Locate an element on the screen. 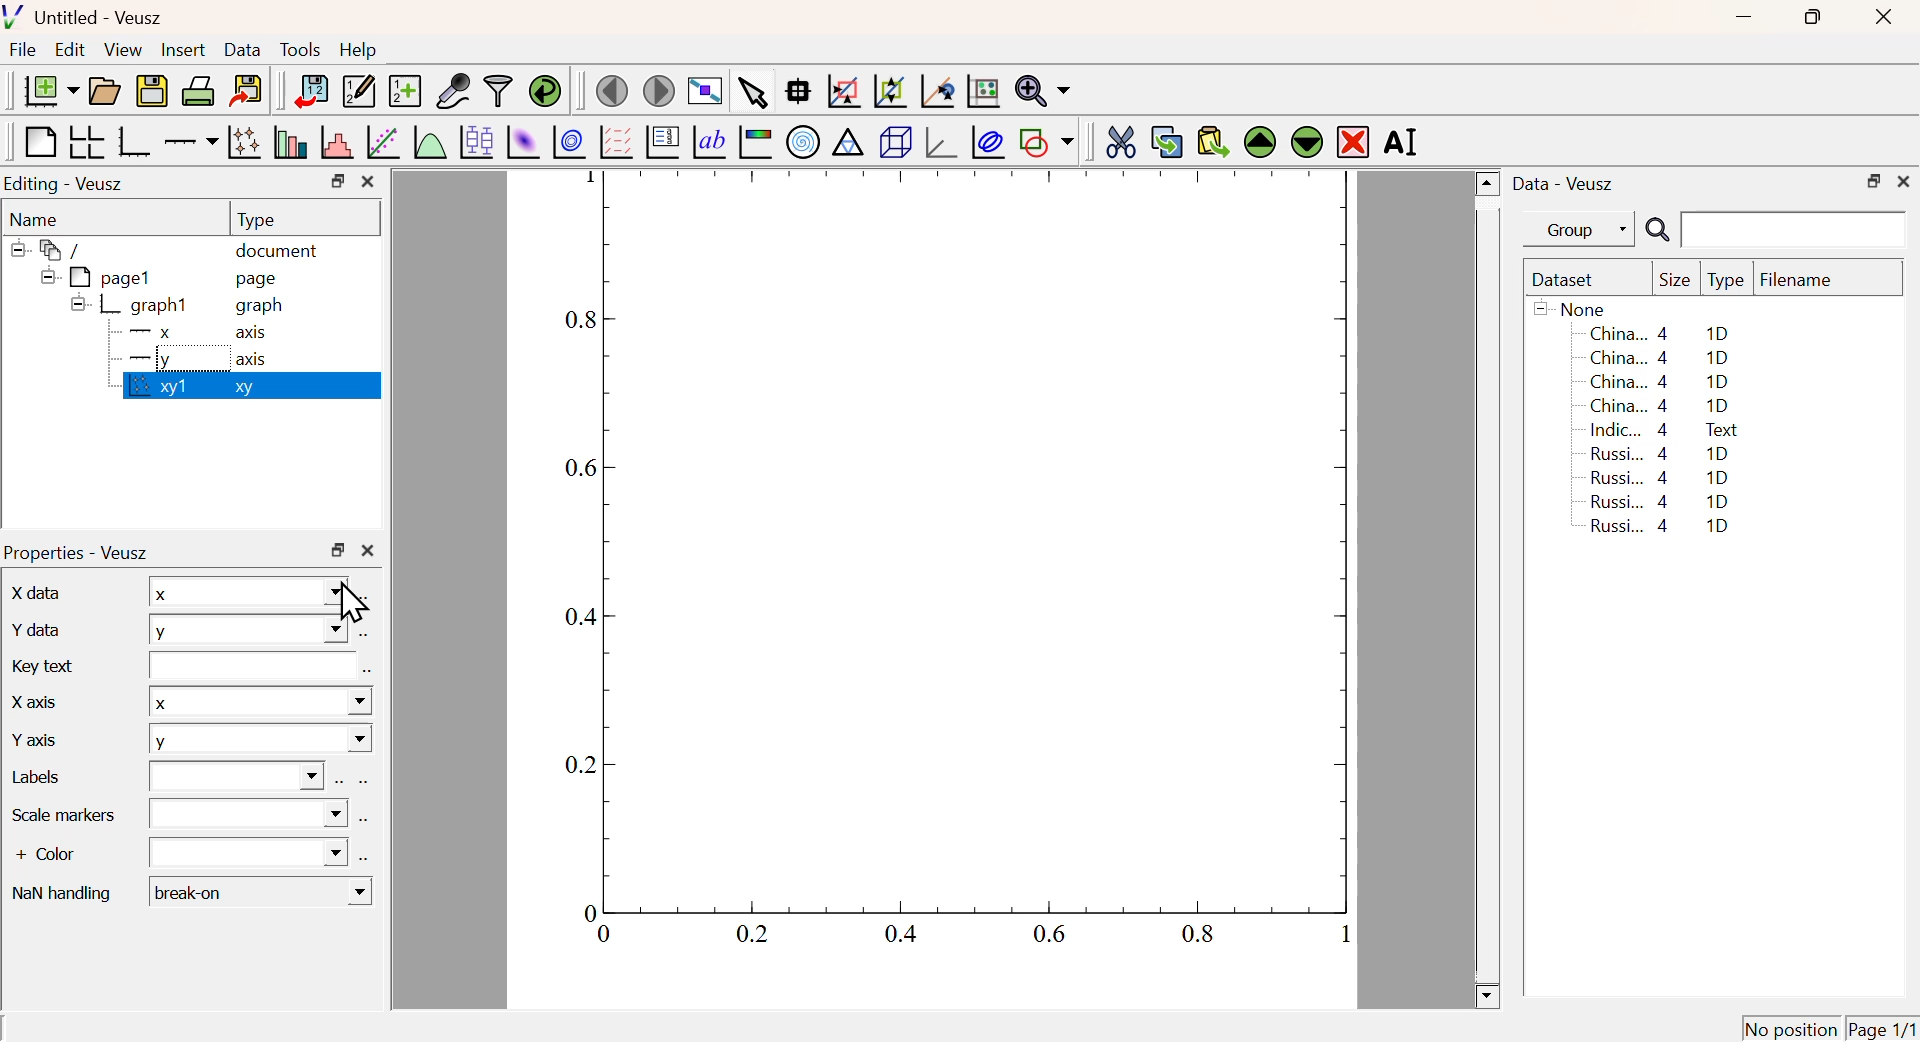  Close is located at coordinates (368, 552).